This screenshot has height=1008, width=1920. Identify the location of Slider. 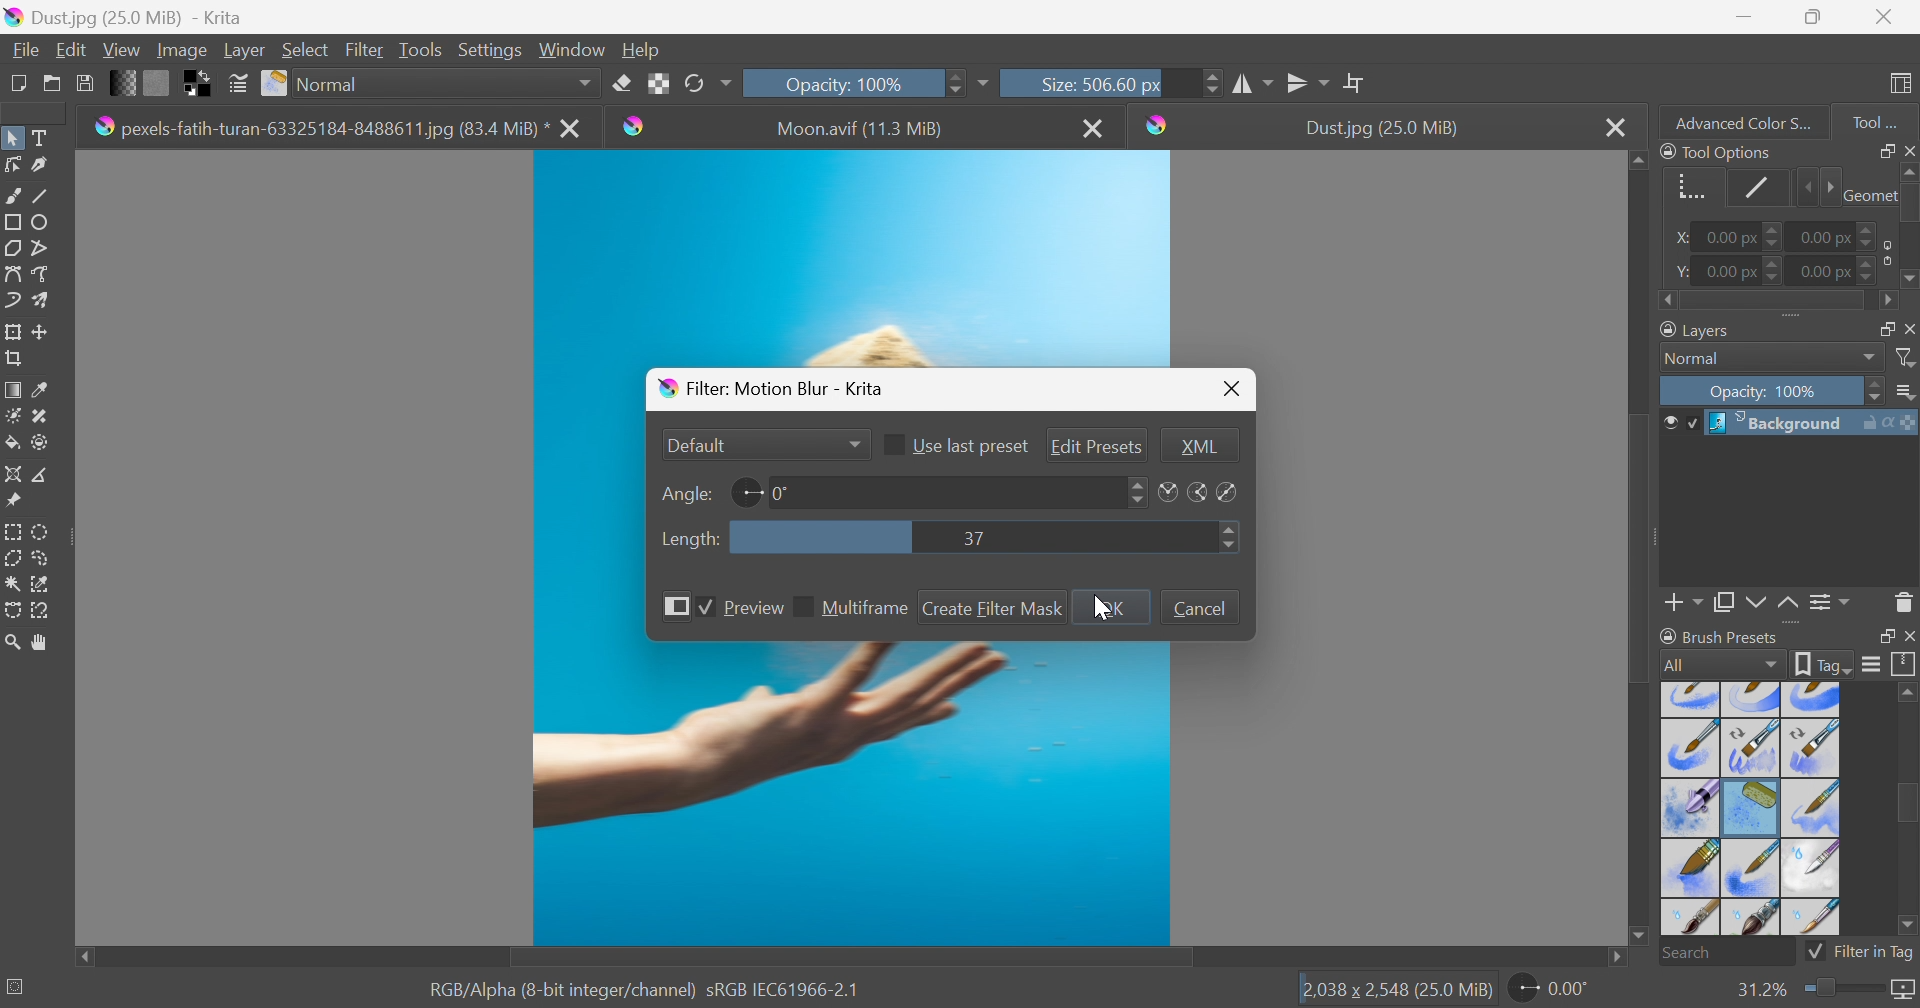
(1775, 238).